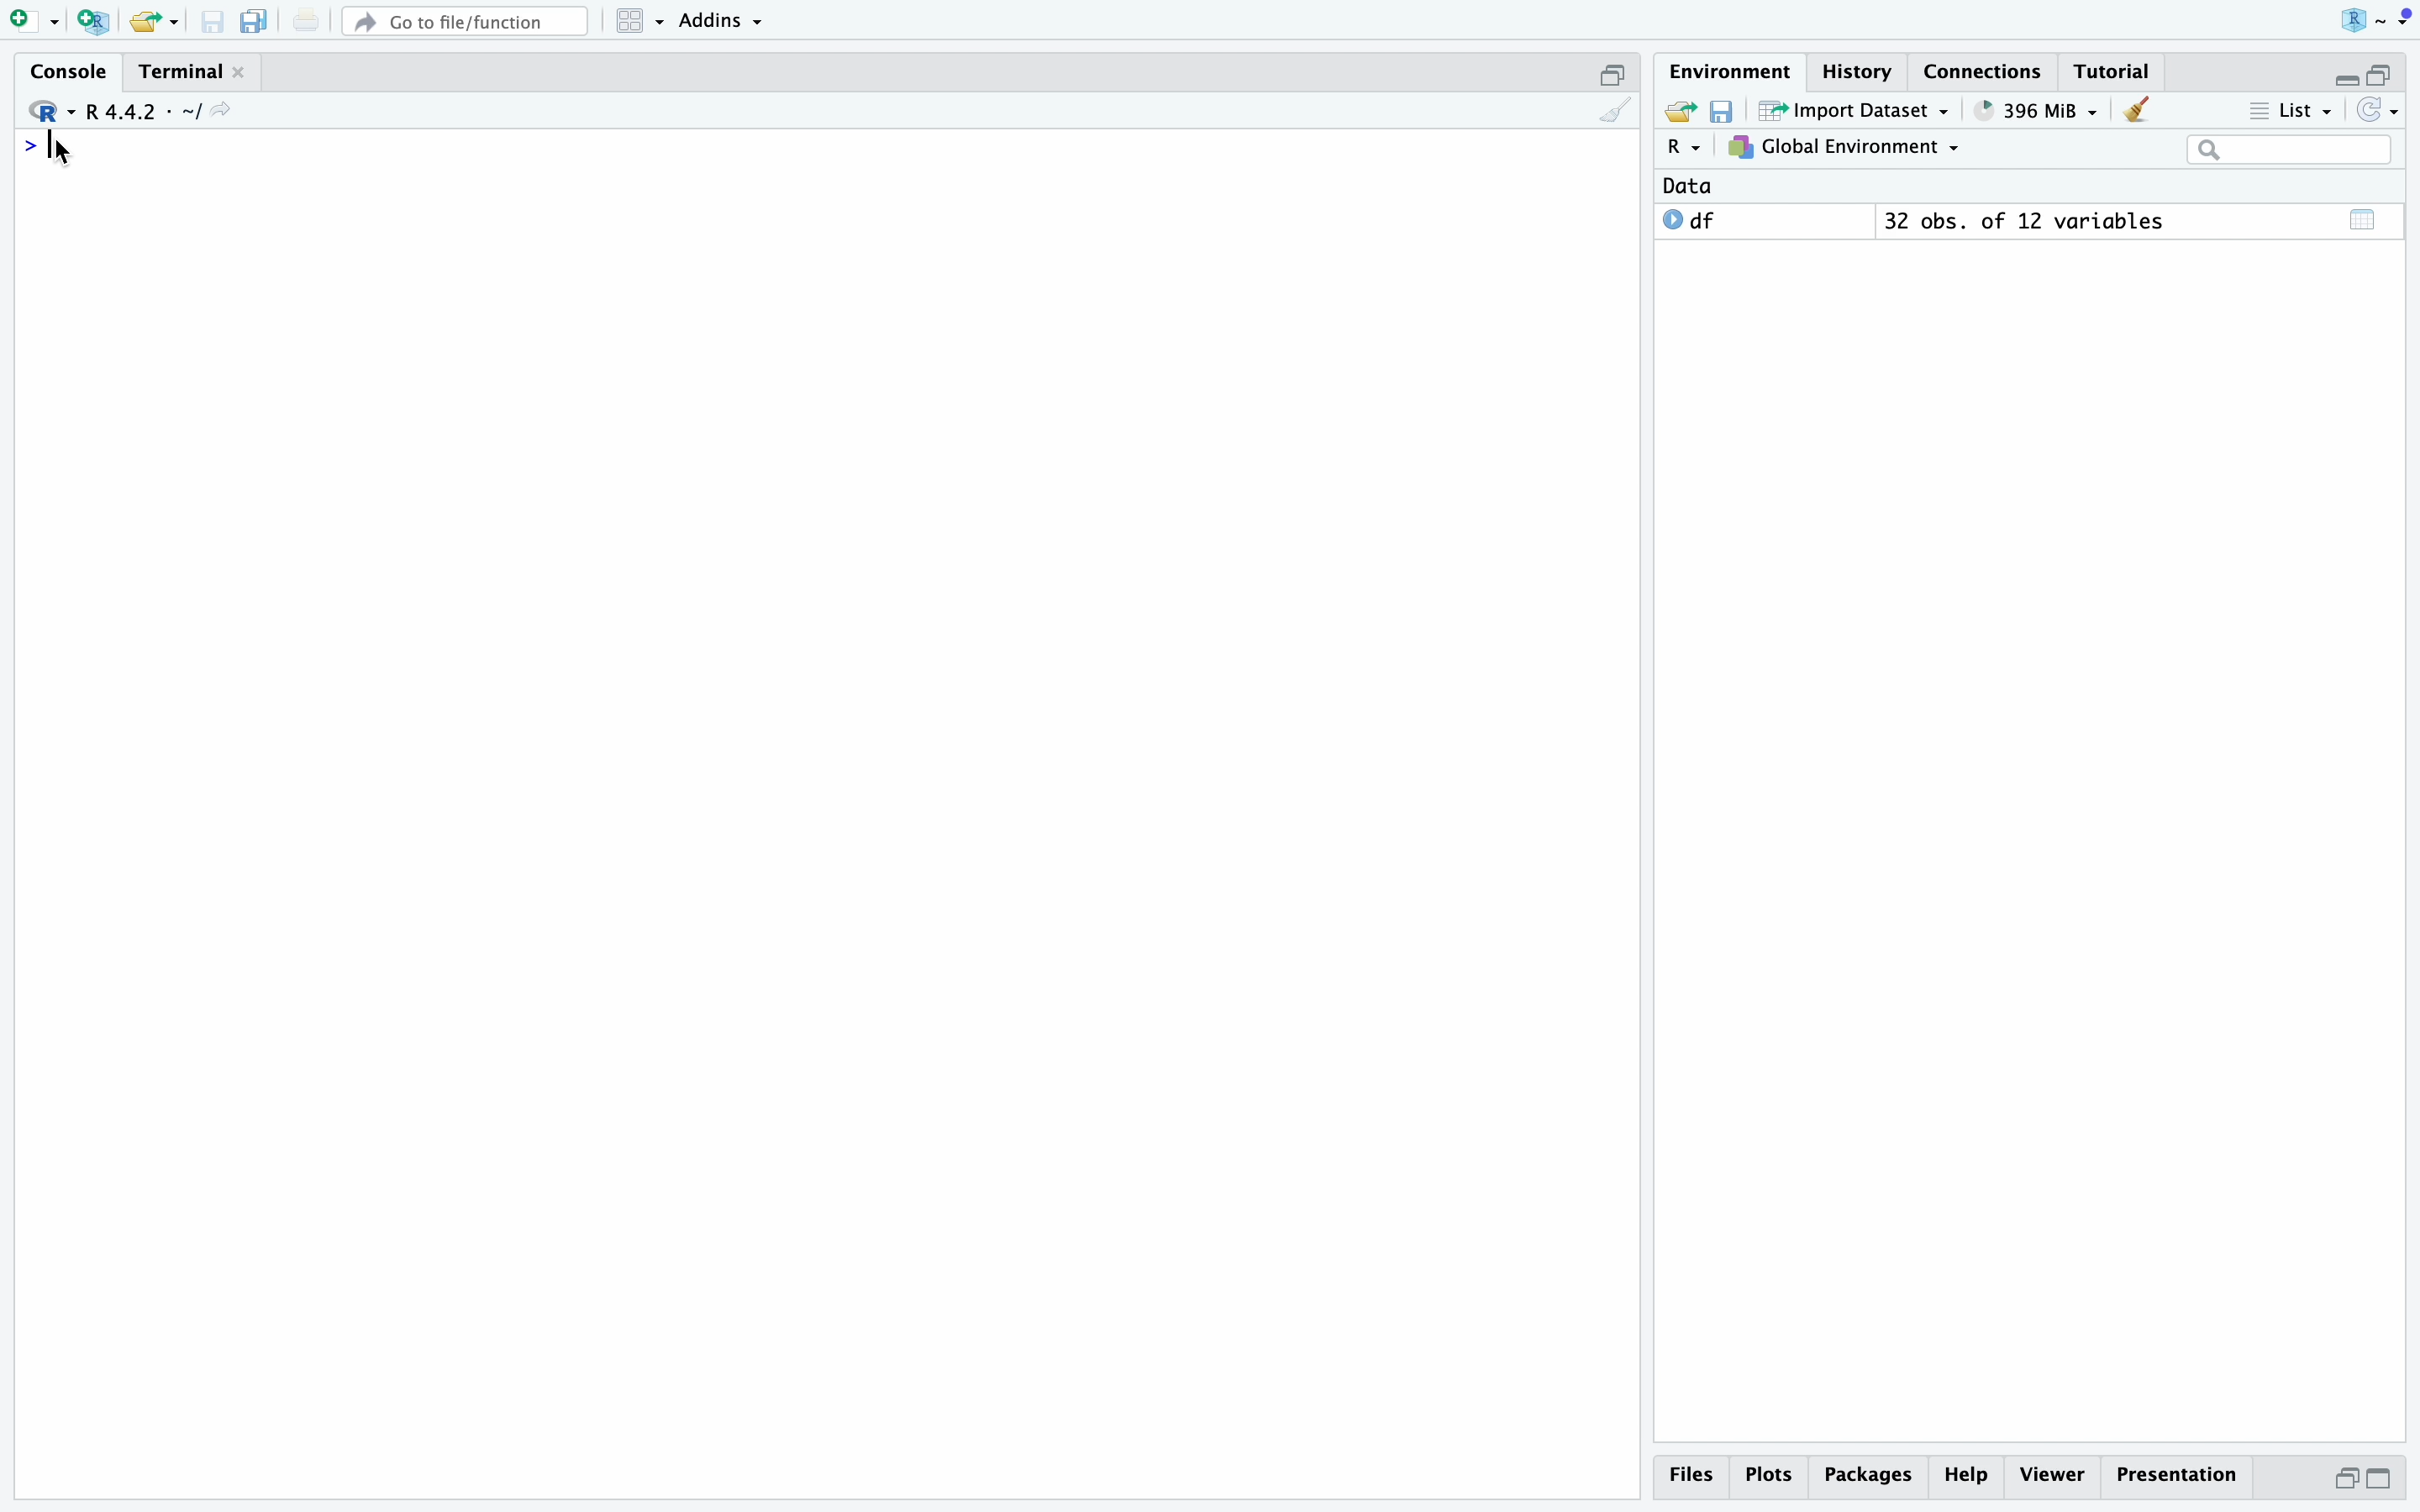  I want to click on Environment , so click(1734, 71).